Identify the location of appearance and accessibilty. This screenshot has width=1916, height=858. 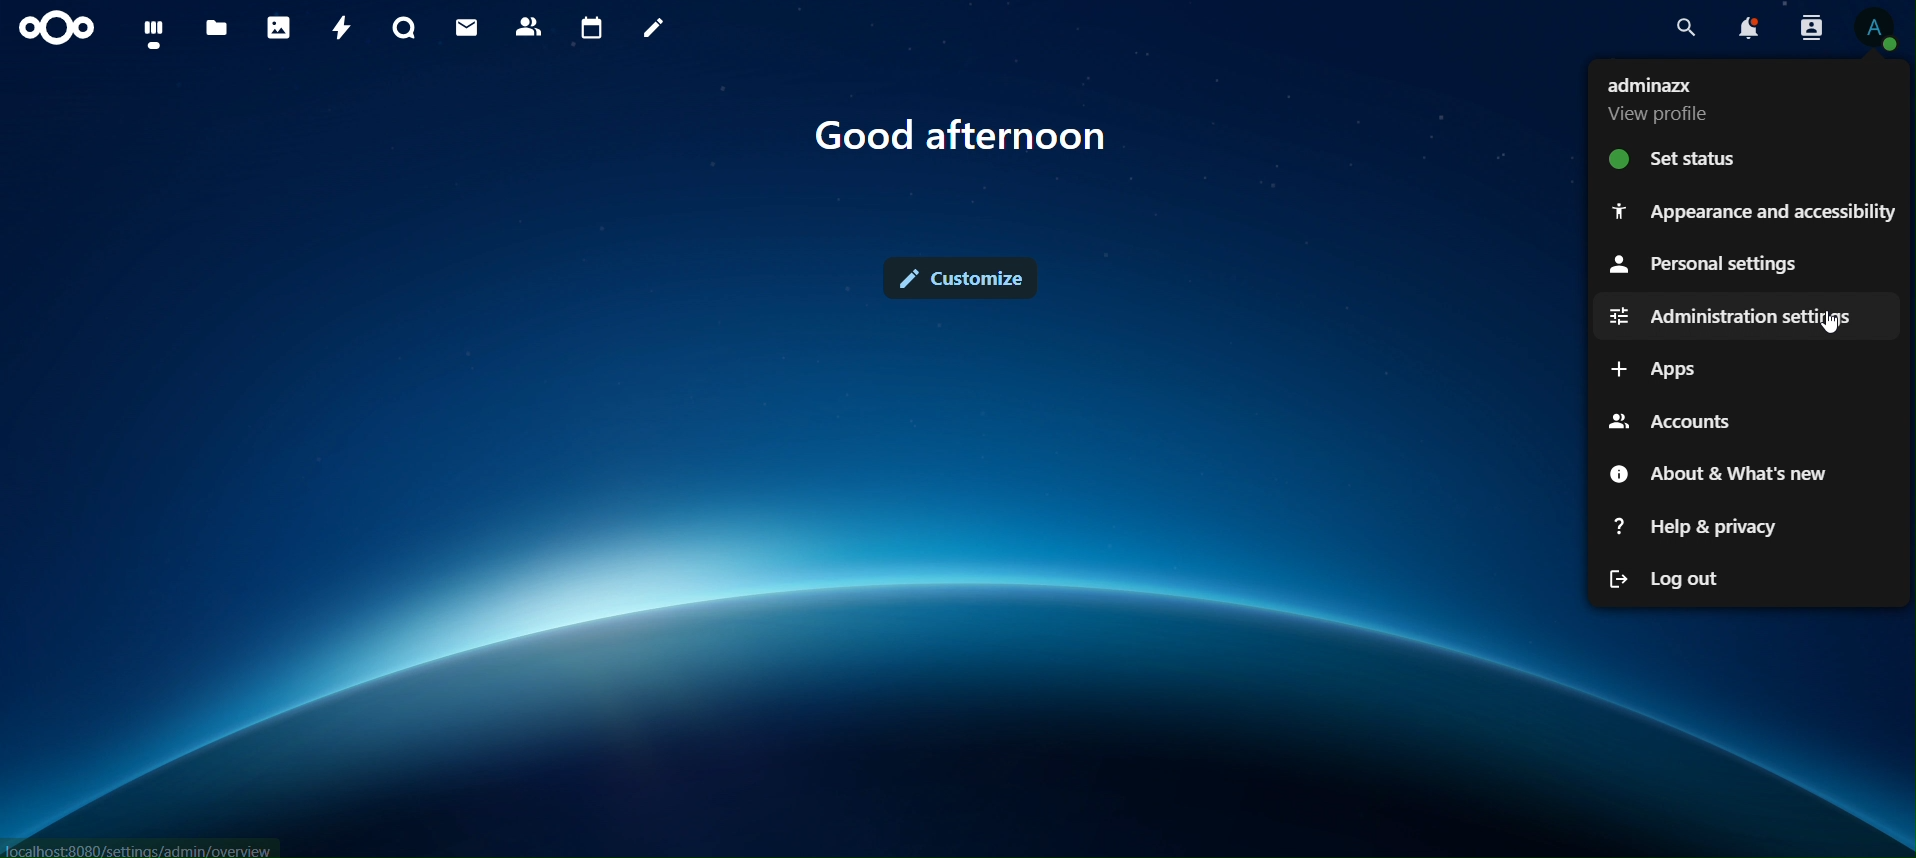
(1754, 206).